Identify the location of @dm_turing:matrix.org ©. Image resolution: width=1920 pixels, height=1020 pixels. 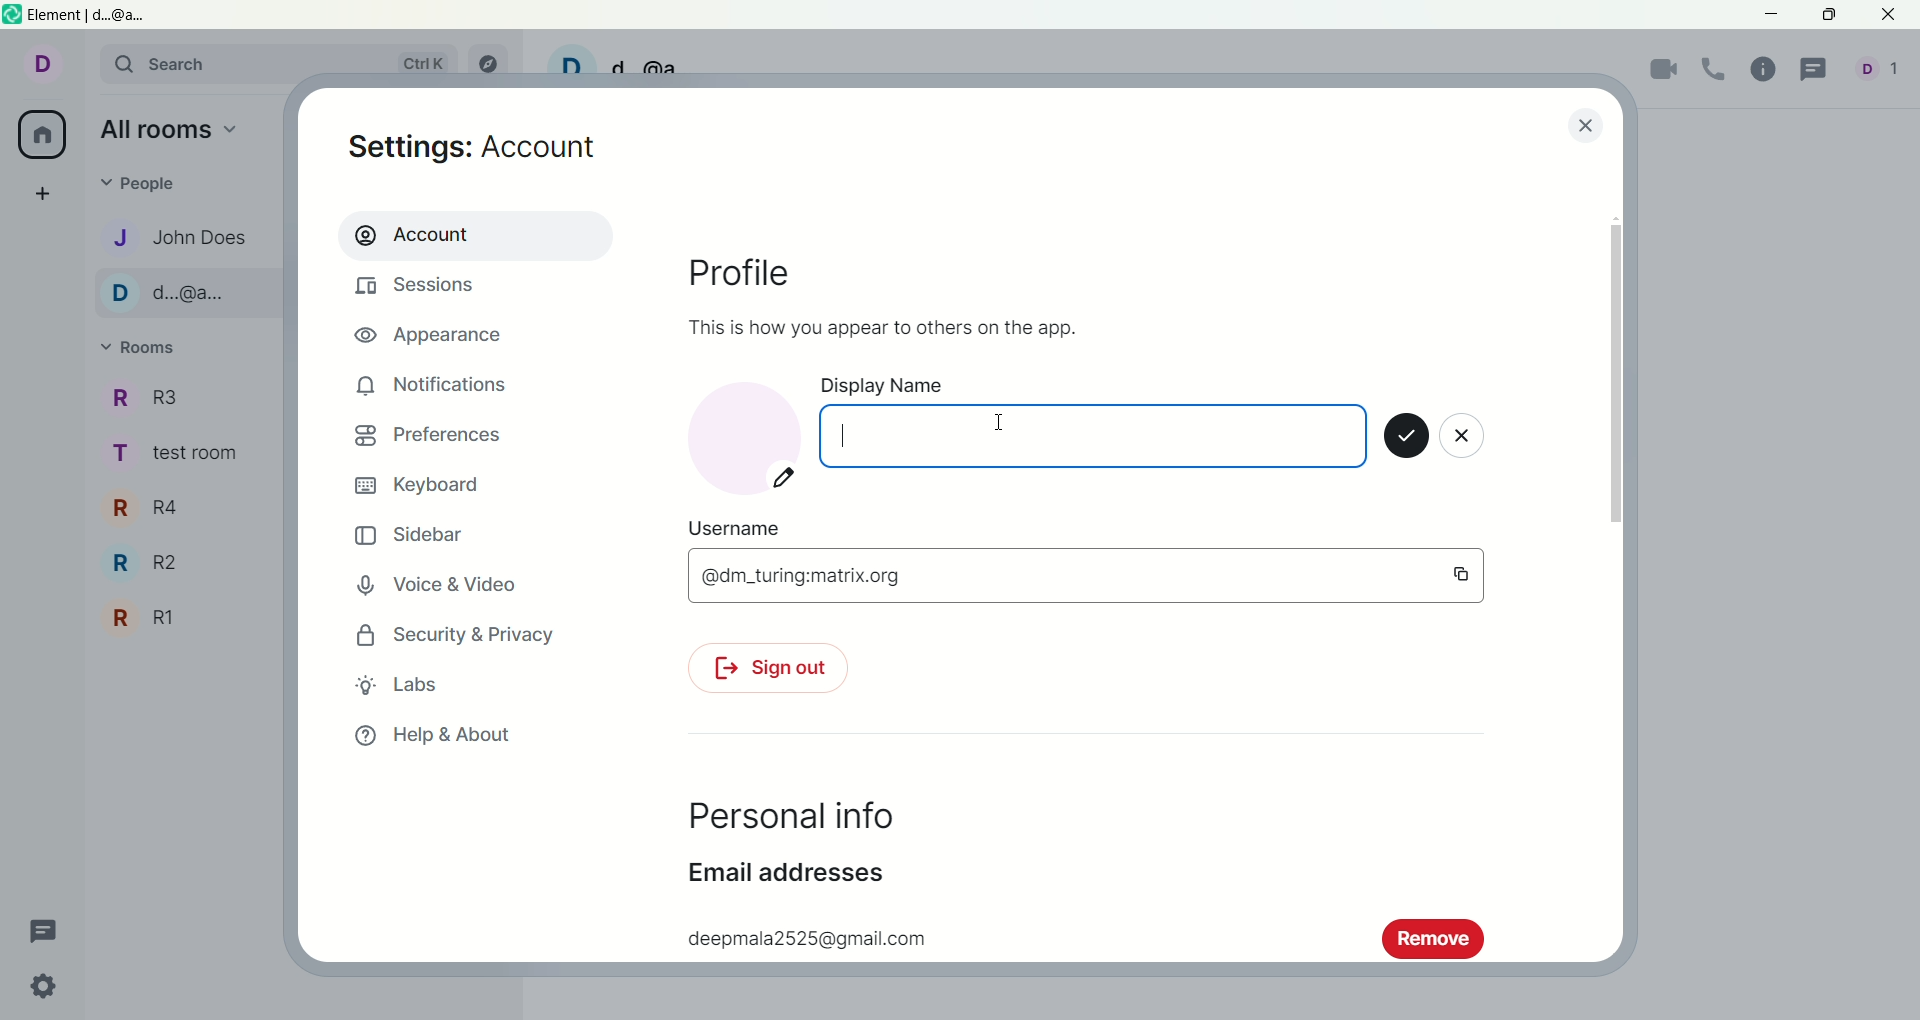
(1084, 575).